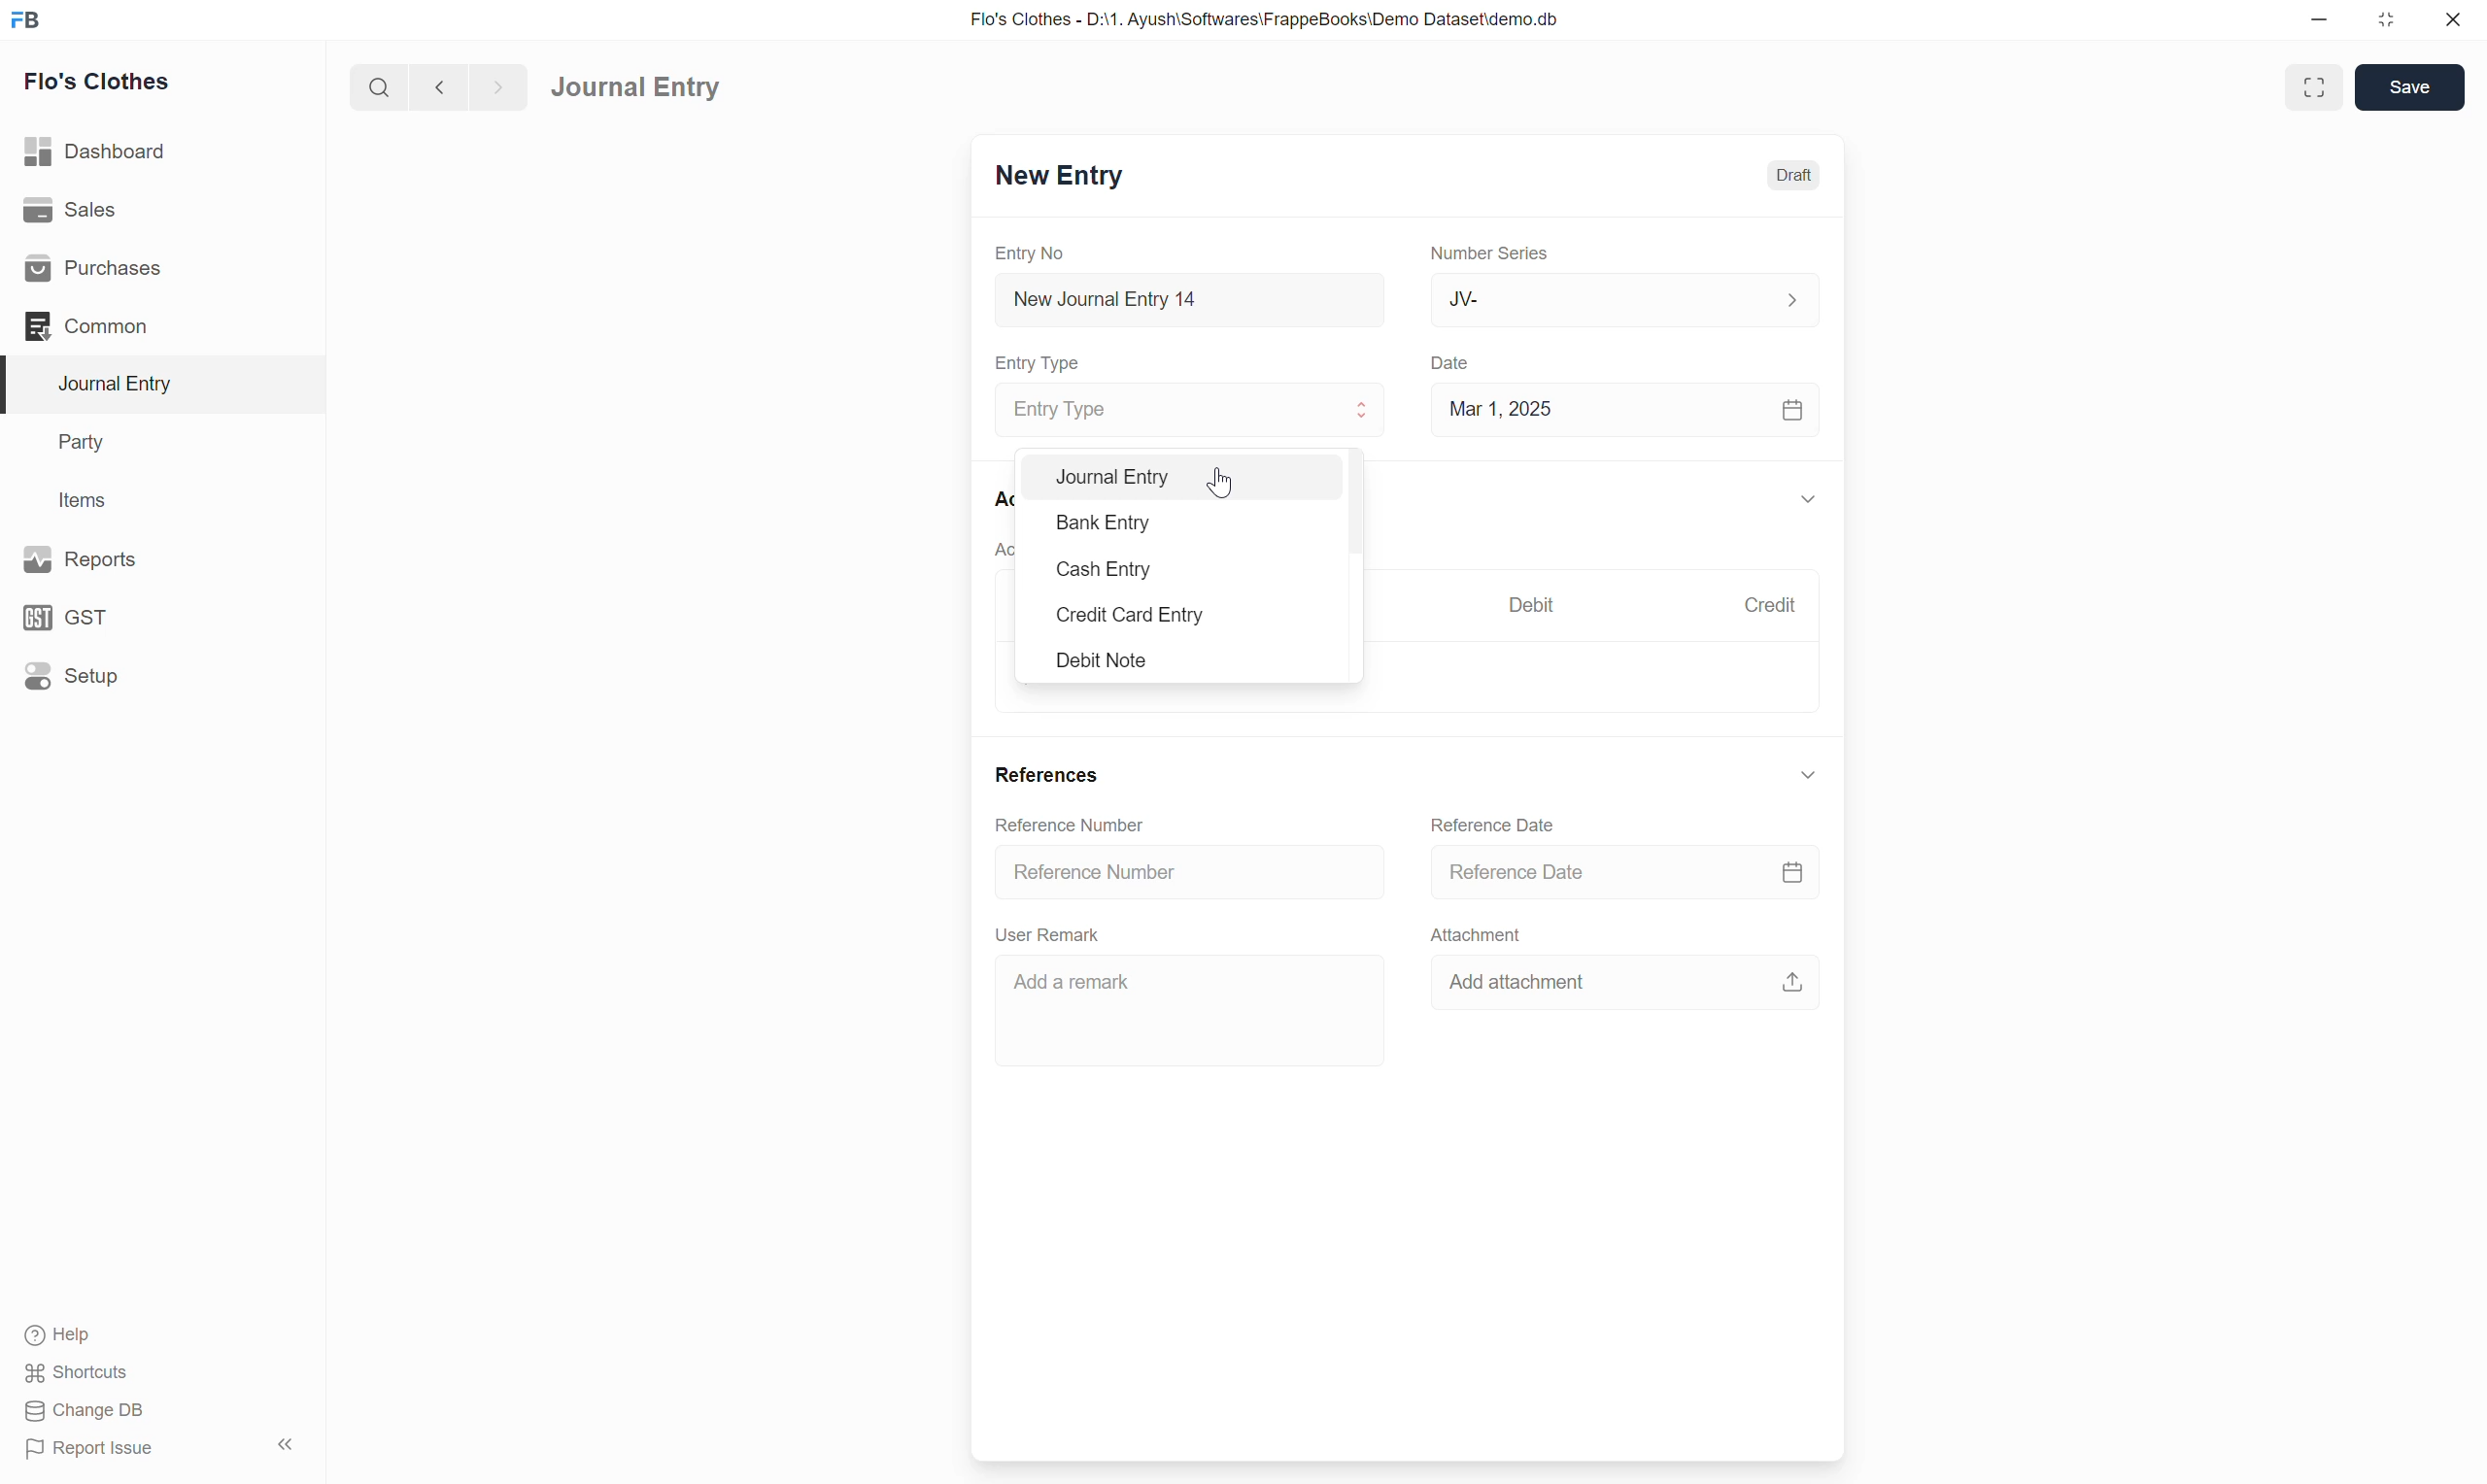  What do you see at coordinates (1059, 173) in the screenshot?
I see `New Entry` at bounding box center [1059, 173].